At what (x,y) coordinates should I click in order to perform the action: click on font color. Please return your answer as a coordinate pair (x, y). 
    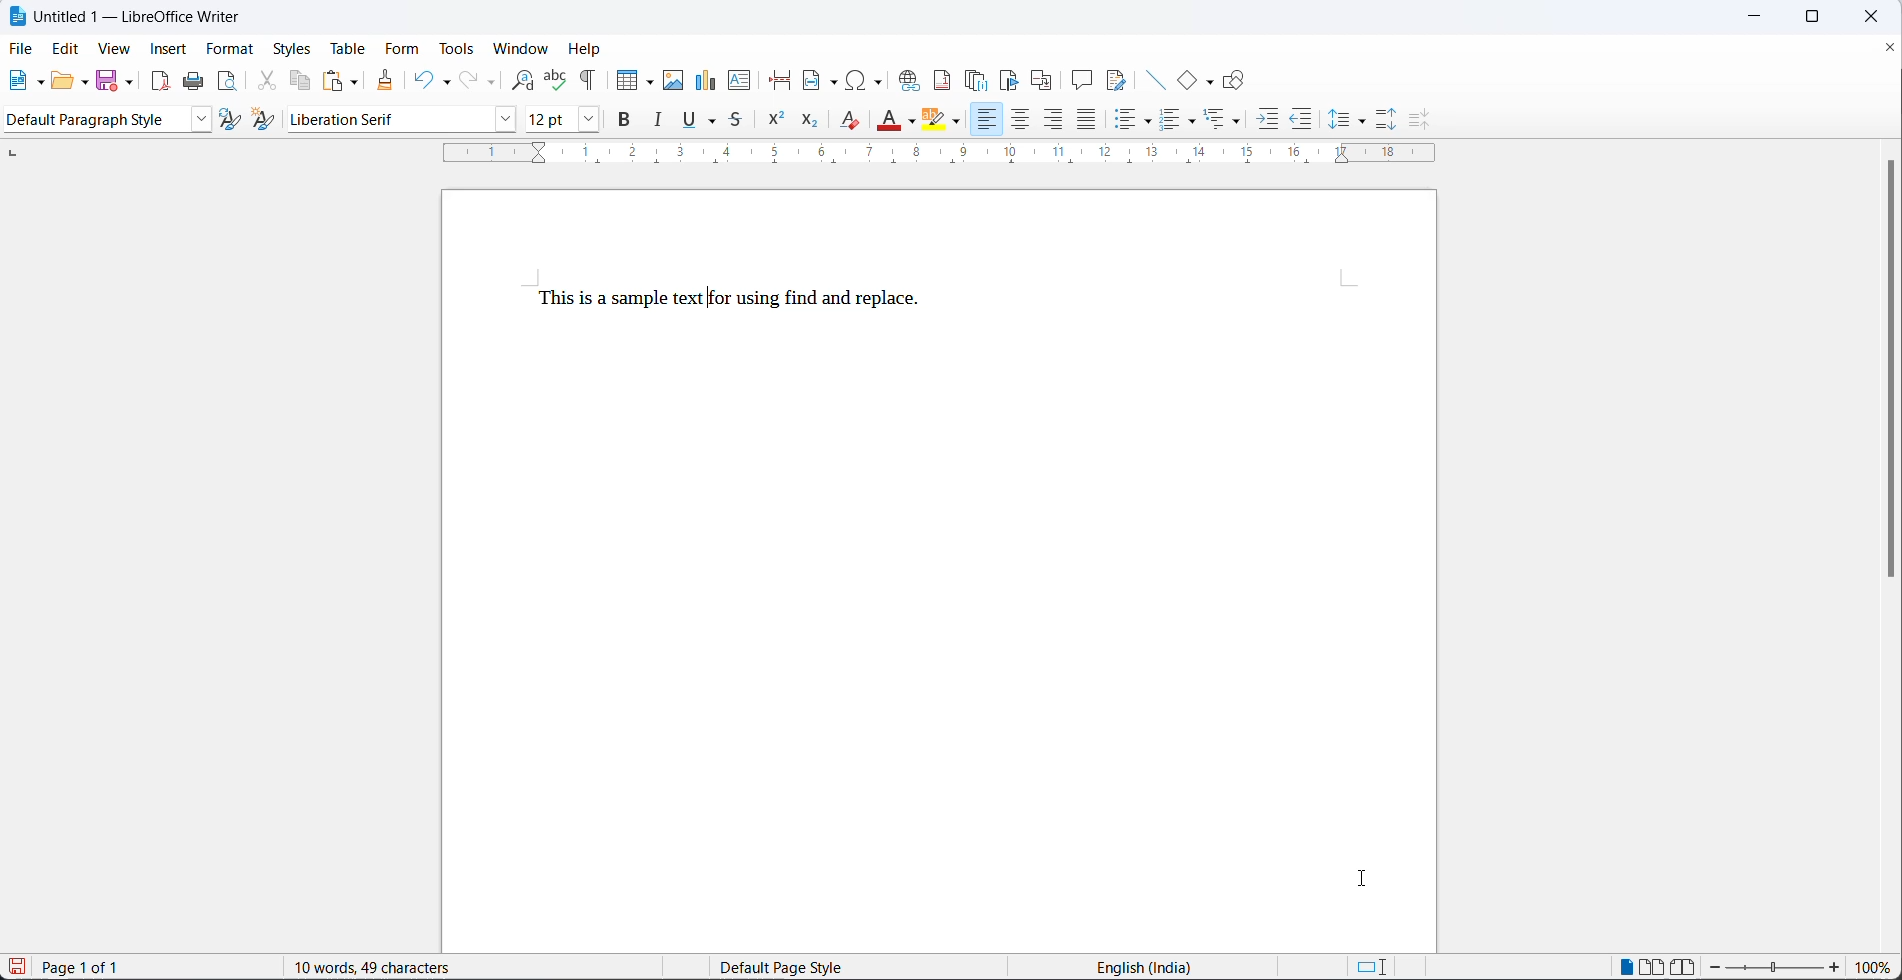
    Looking at the image, I should click on (912, 122).